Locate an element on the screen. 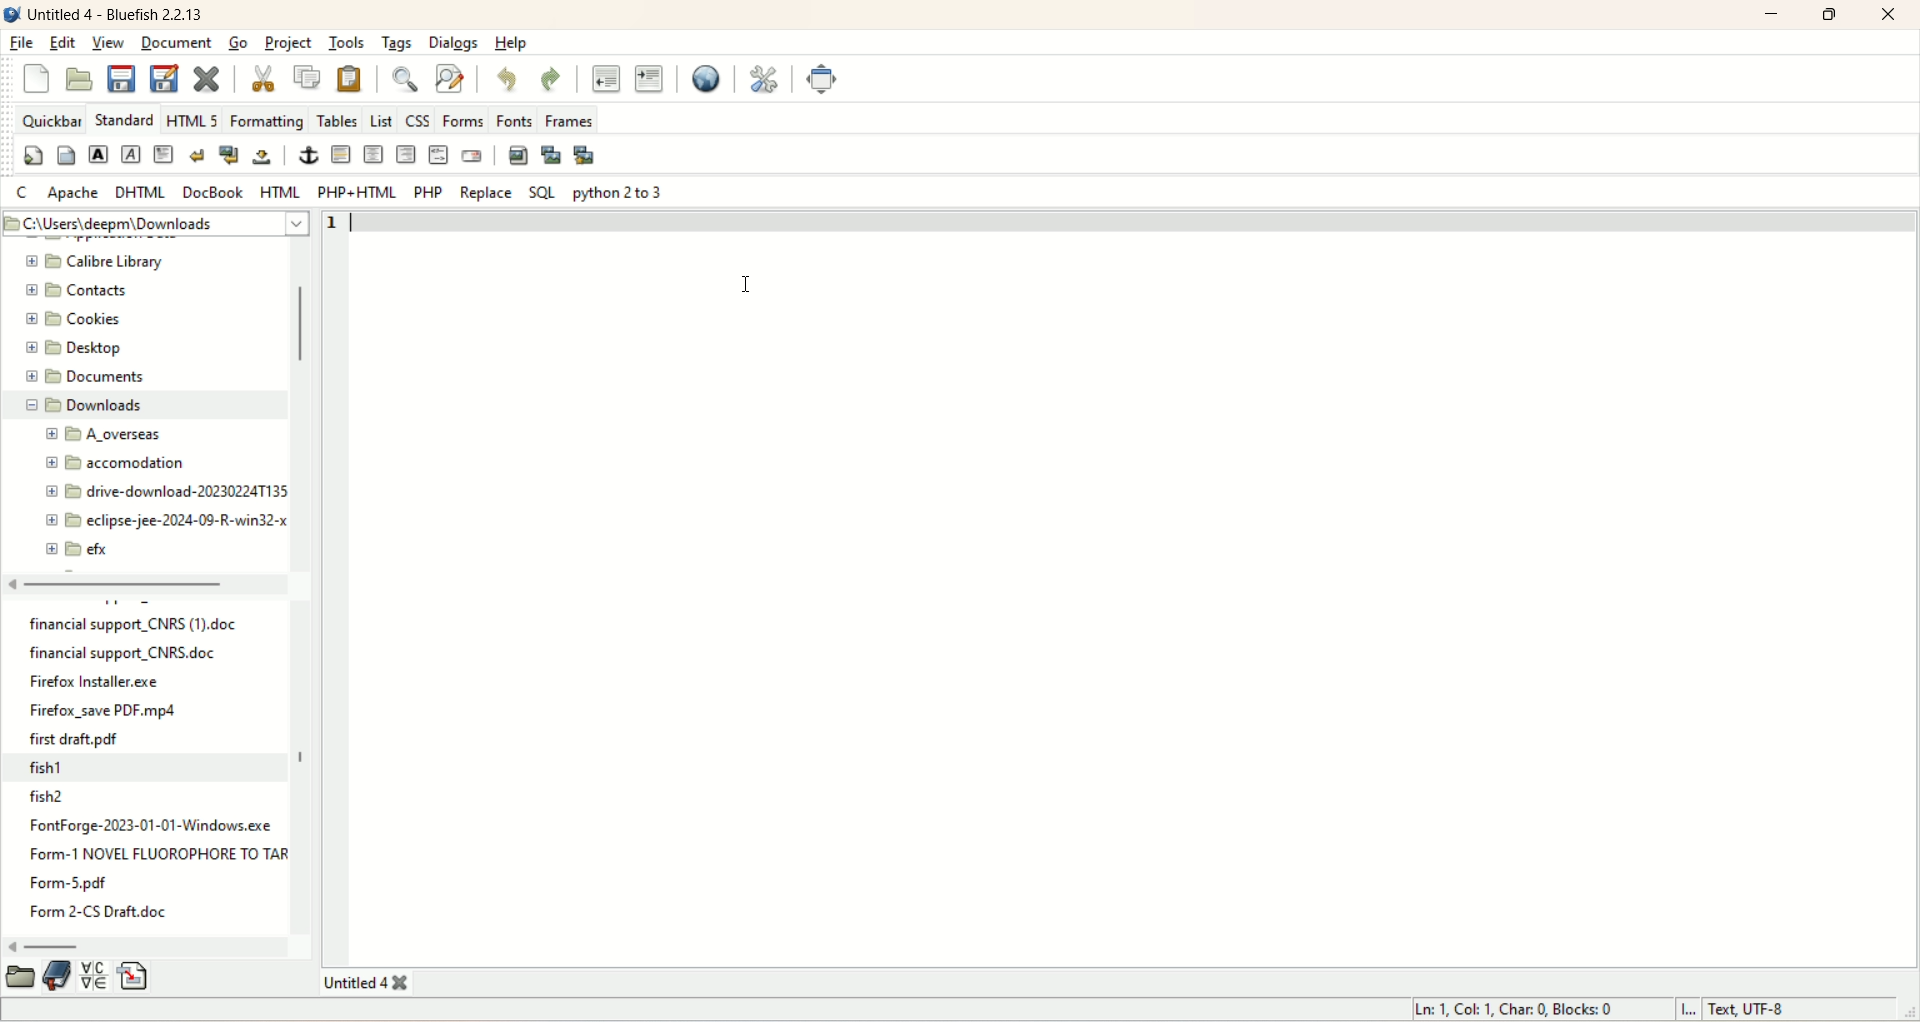 This screenshot has height=1022, width=1920. quick start is located at coordinates (33, 155).